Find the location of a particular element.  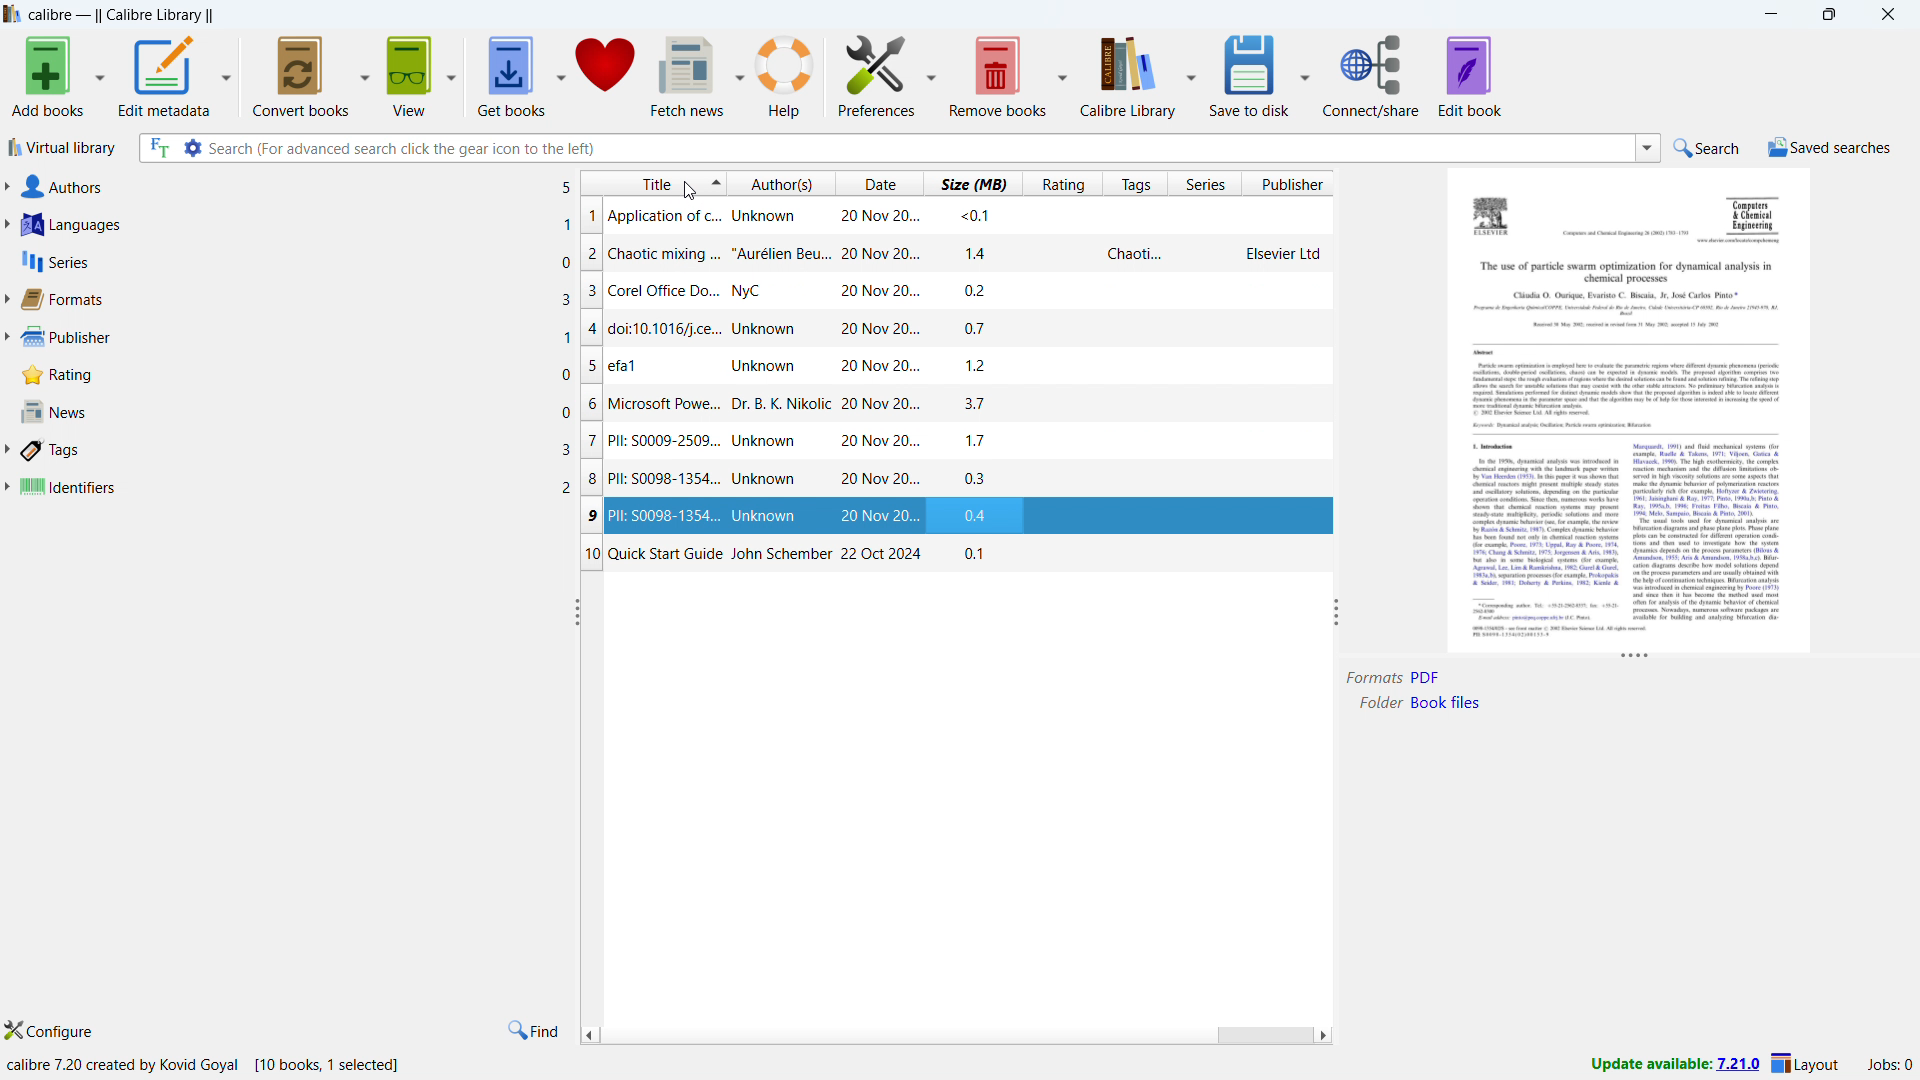

identifiers is located at coordinates (295, 488).